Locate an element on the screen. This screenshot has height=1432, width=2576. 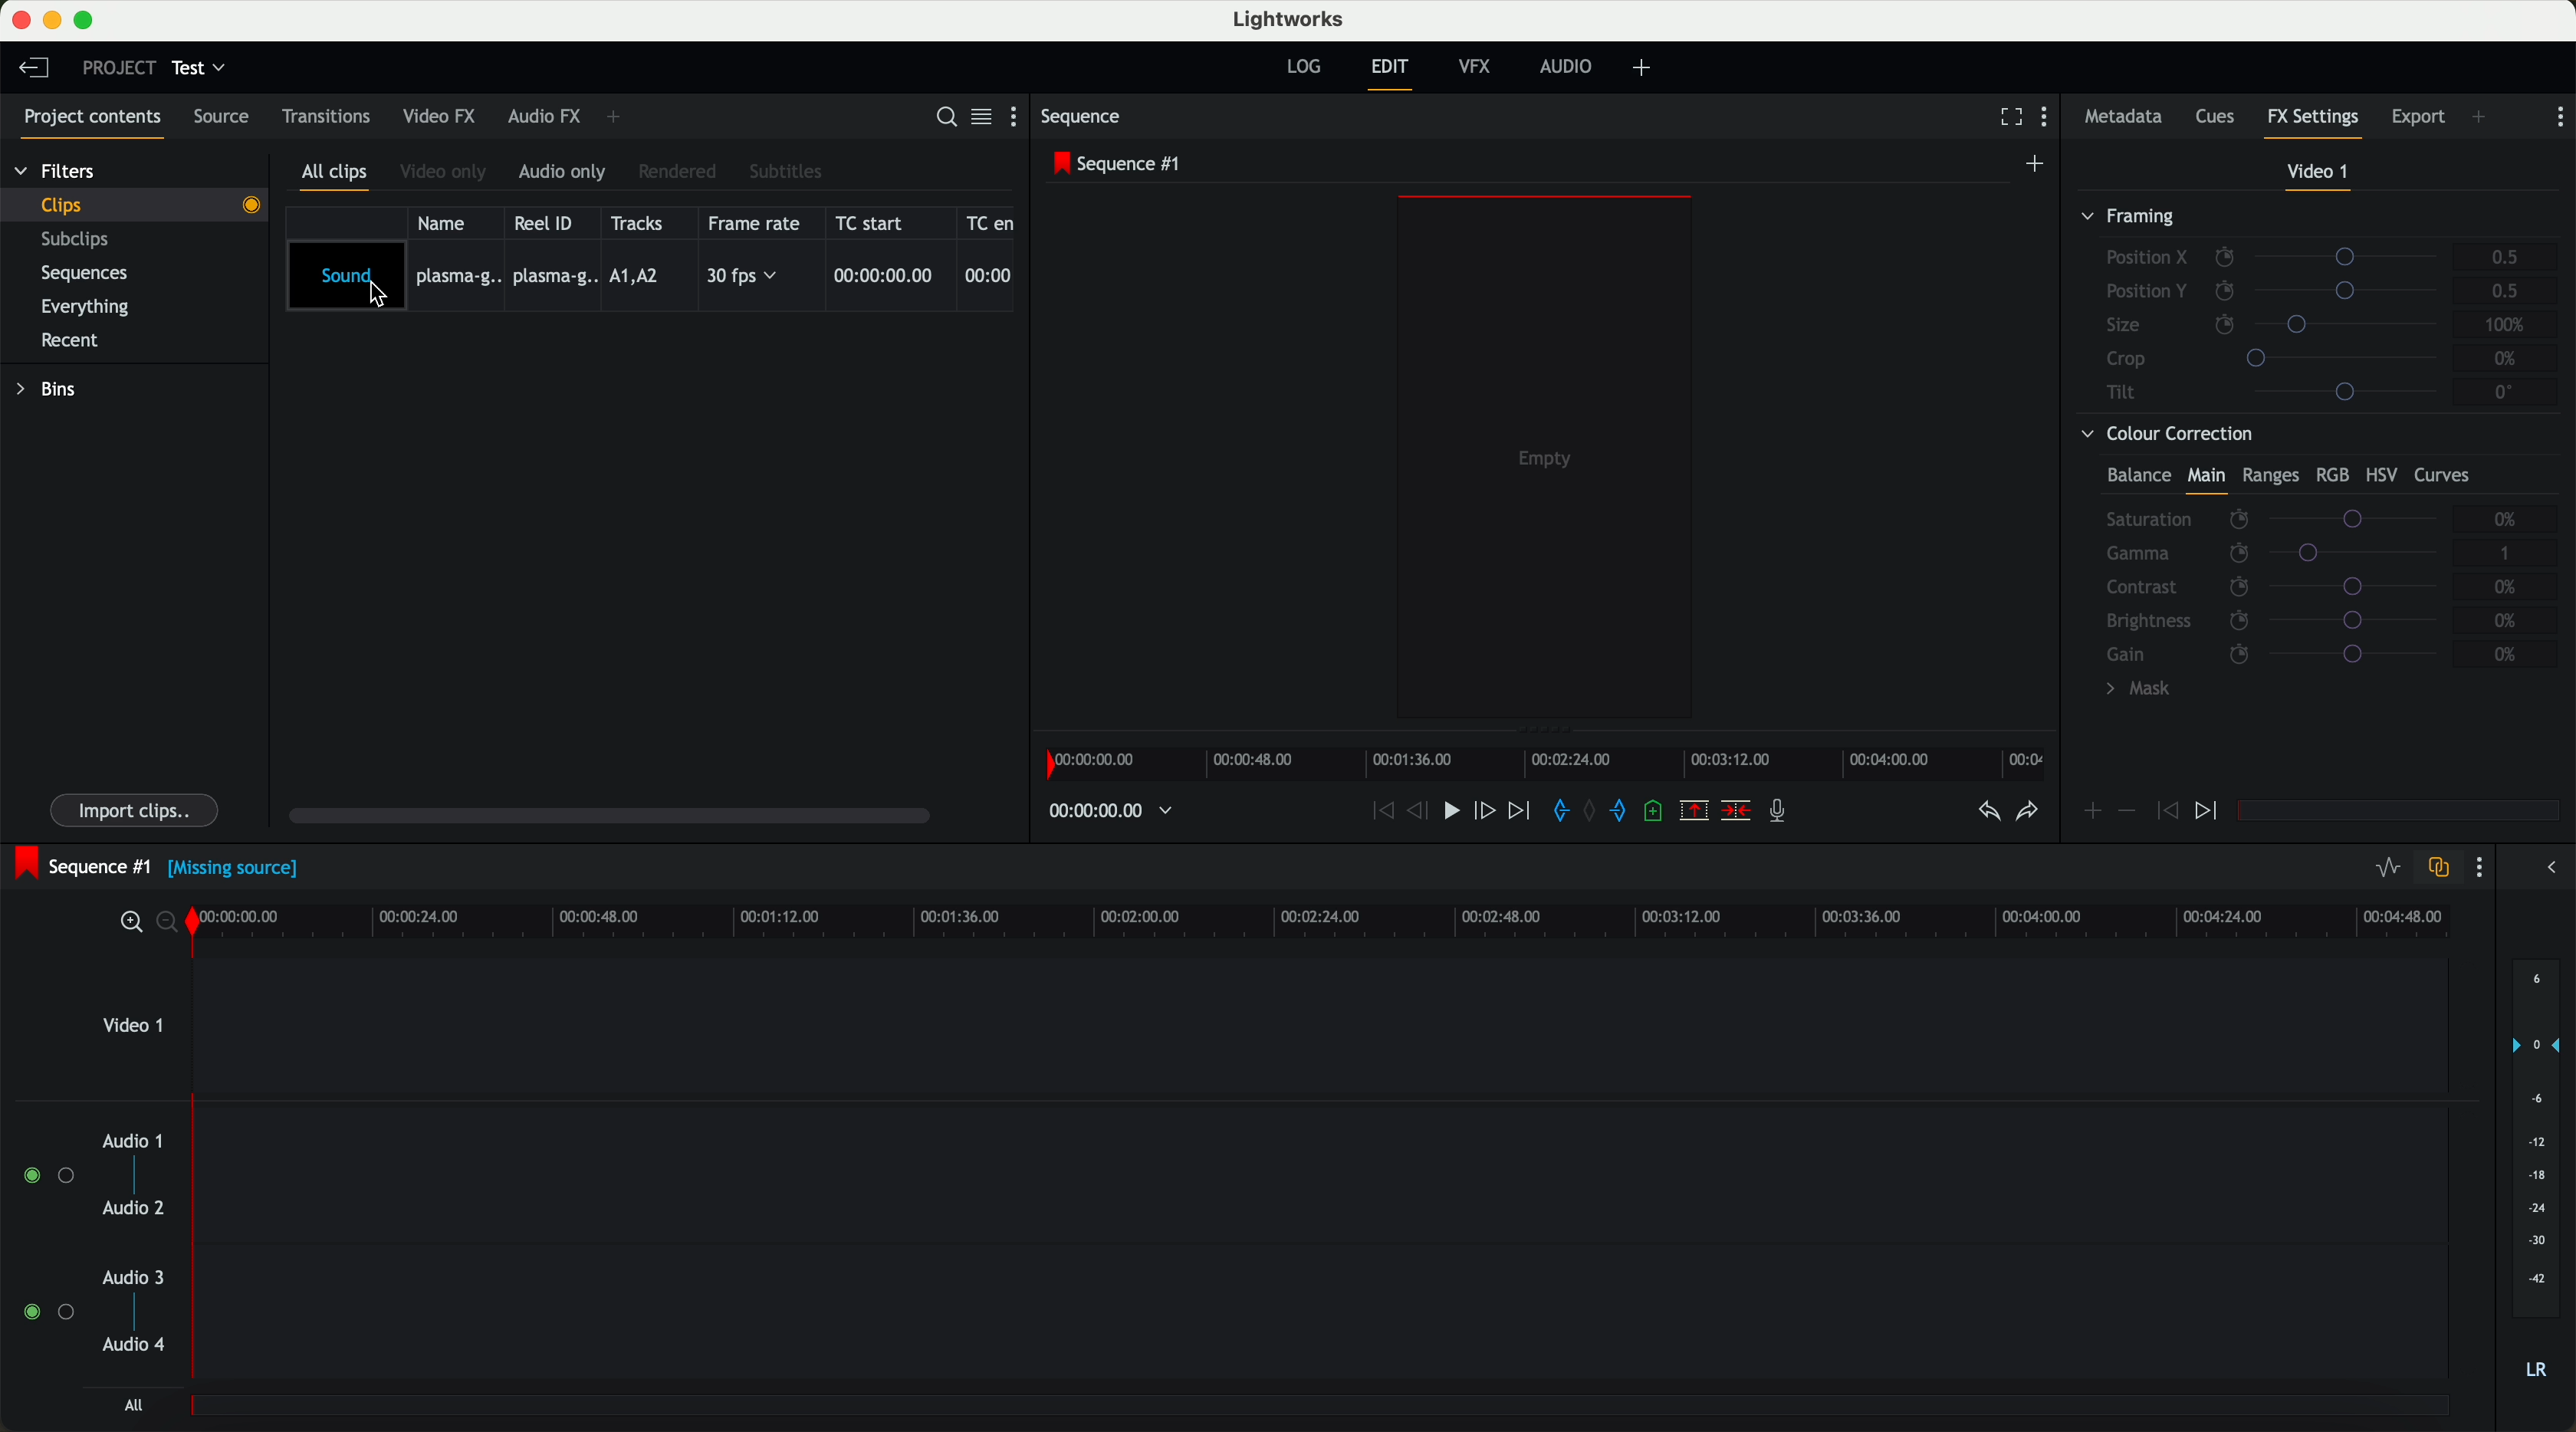
show settings menu is located at coordinates (2560, 116).